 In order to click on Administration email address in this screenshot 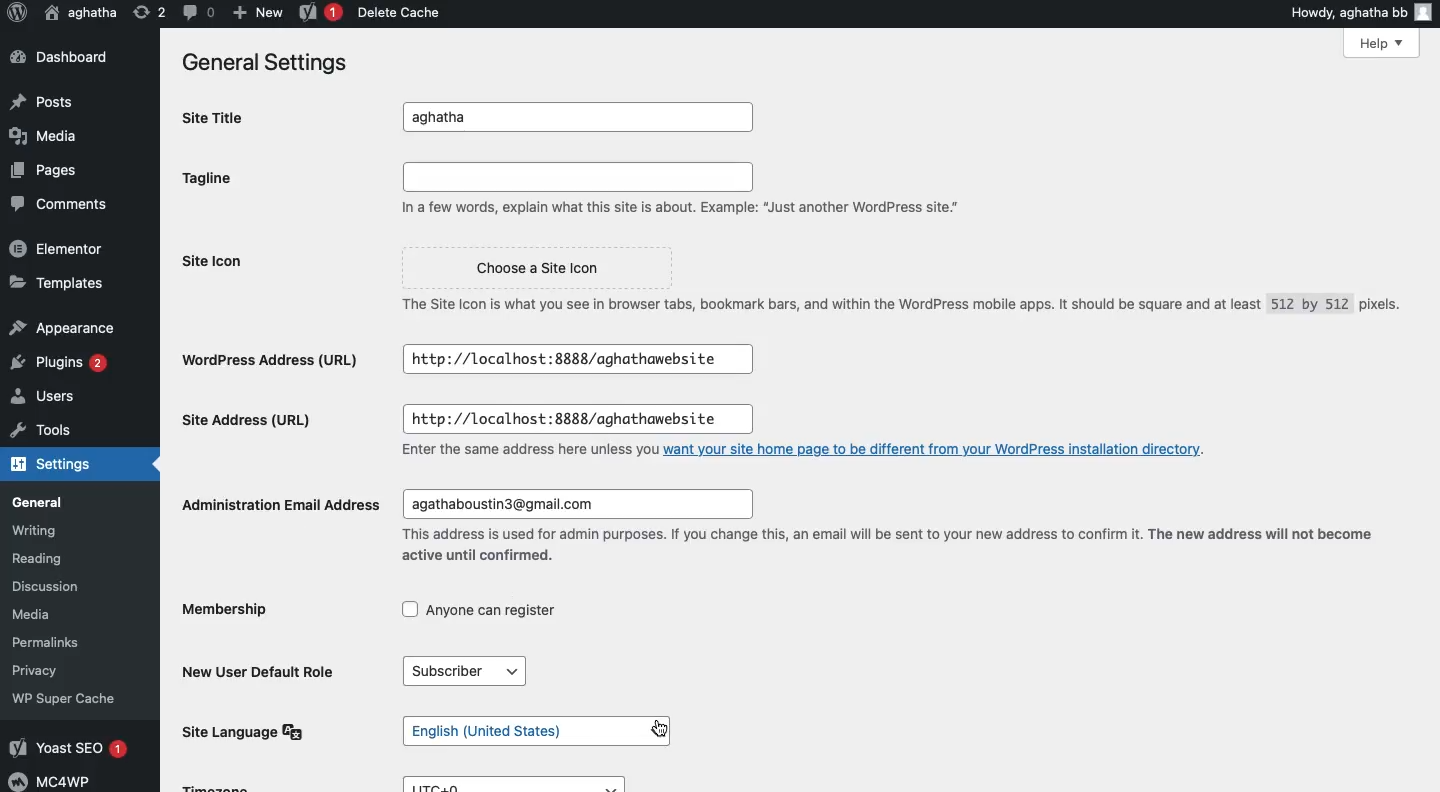, I will do `click(278, 503)`.